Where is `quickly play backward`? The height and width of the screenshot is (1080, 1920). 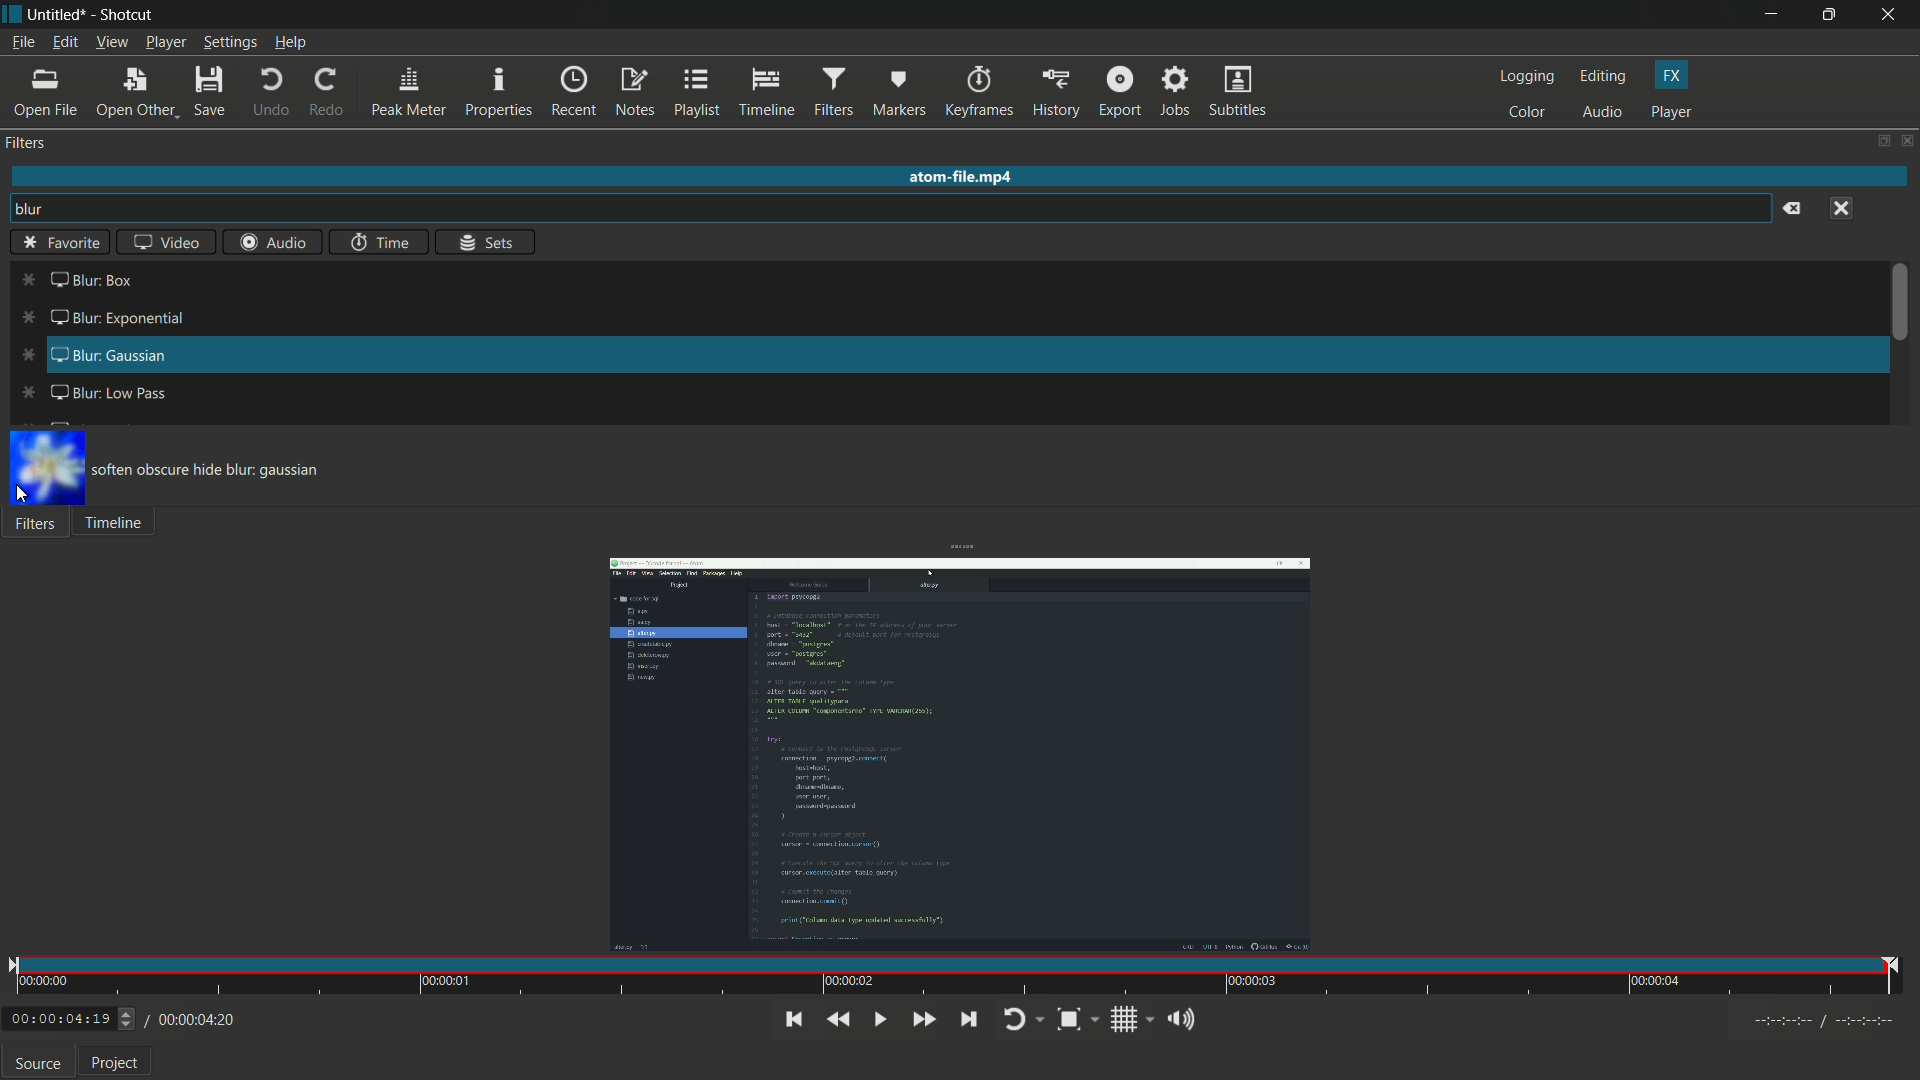
quickly play backward is located at coordinates (838, 1020).